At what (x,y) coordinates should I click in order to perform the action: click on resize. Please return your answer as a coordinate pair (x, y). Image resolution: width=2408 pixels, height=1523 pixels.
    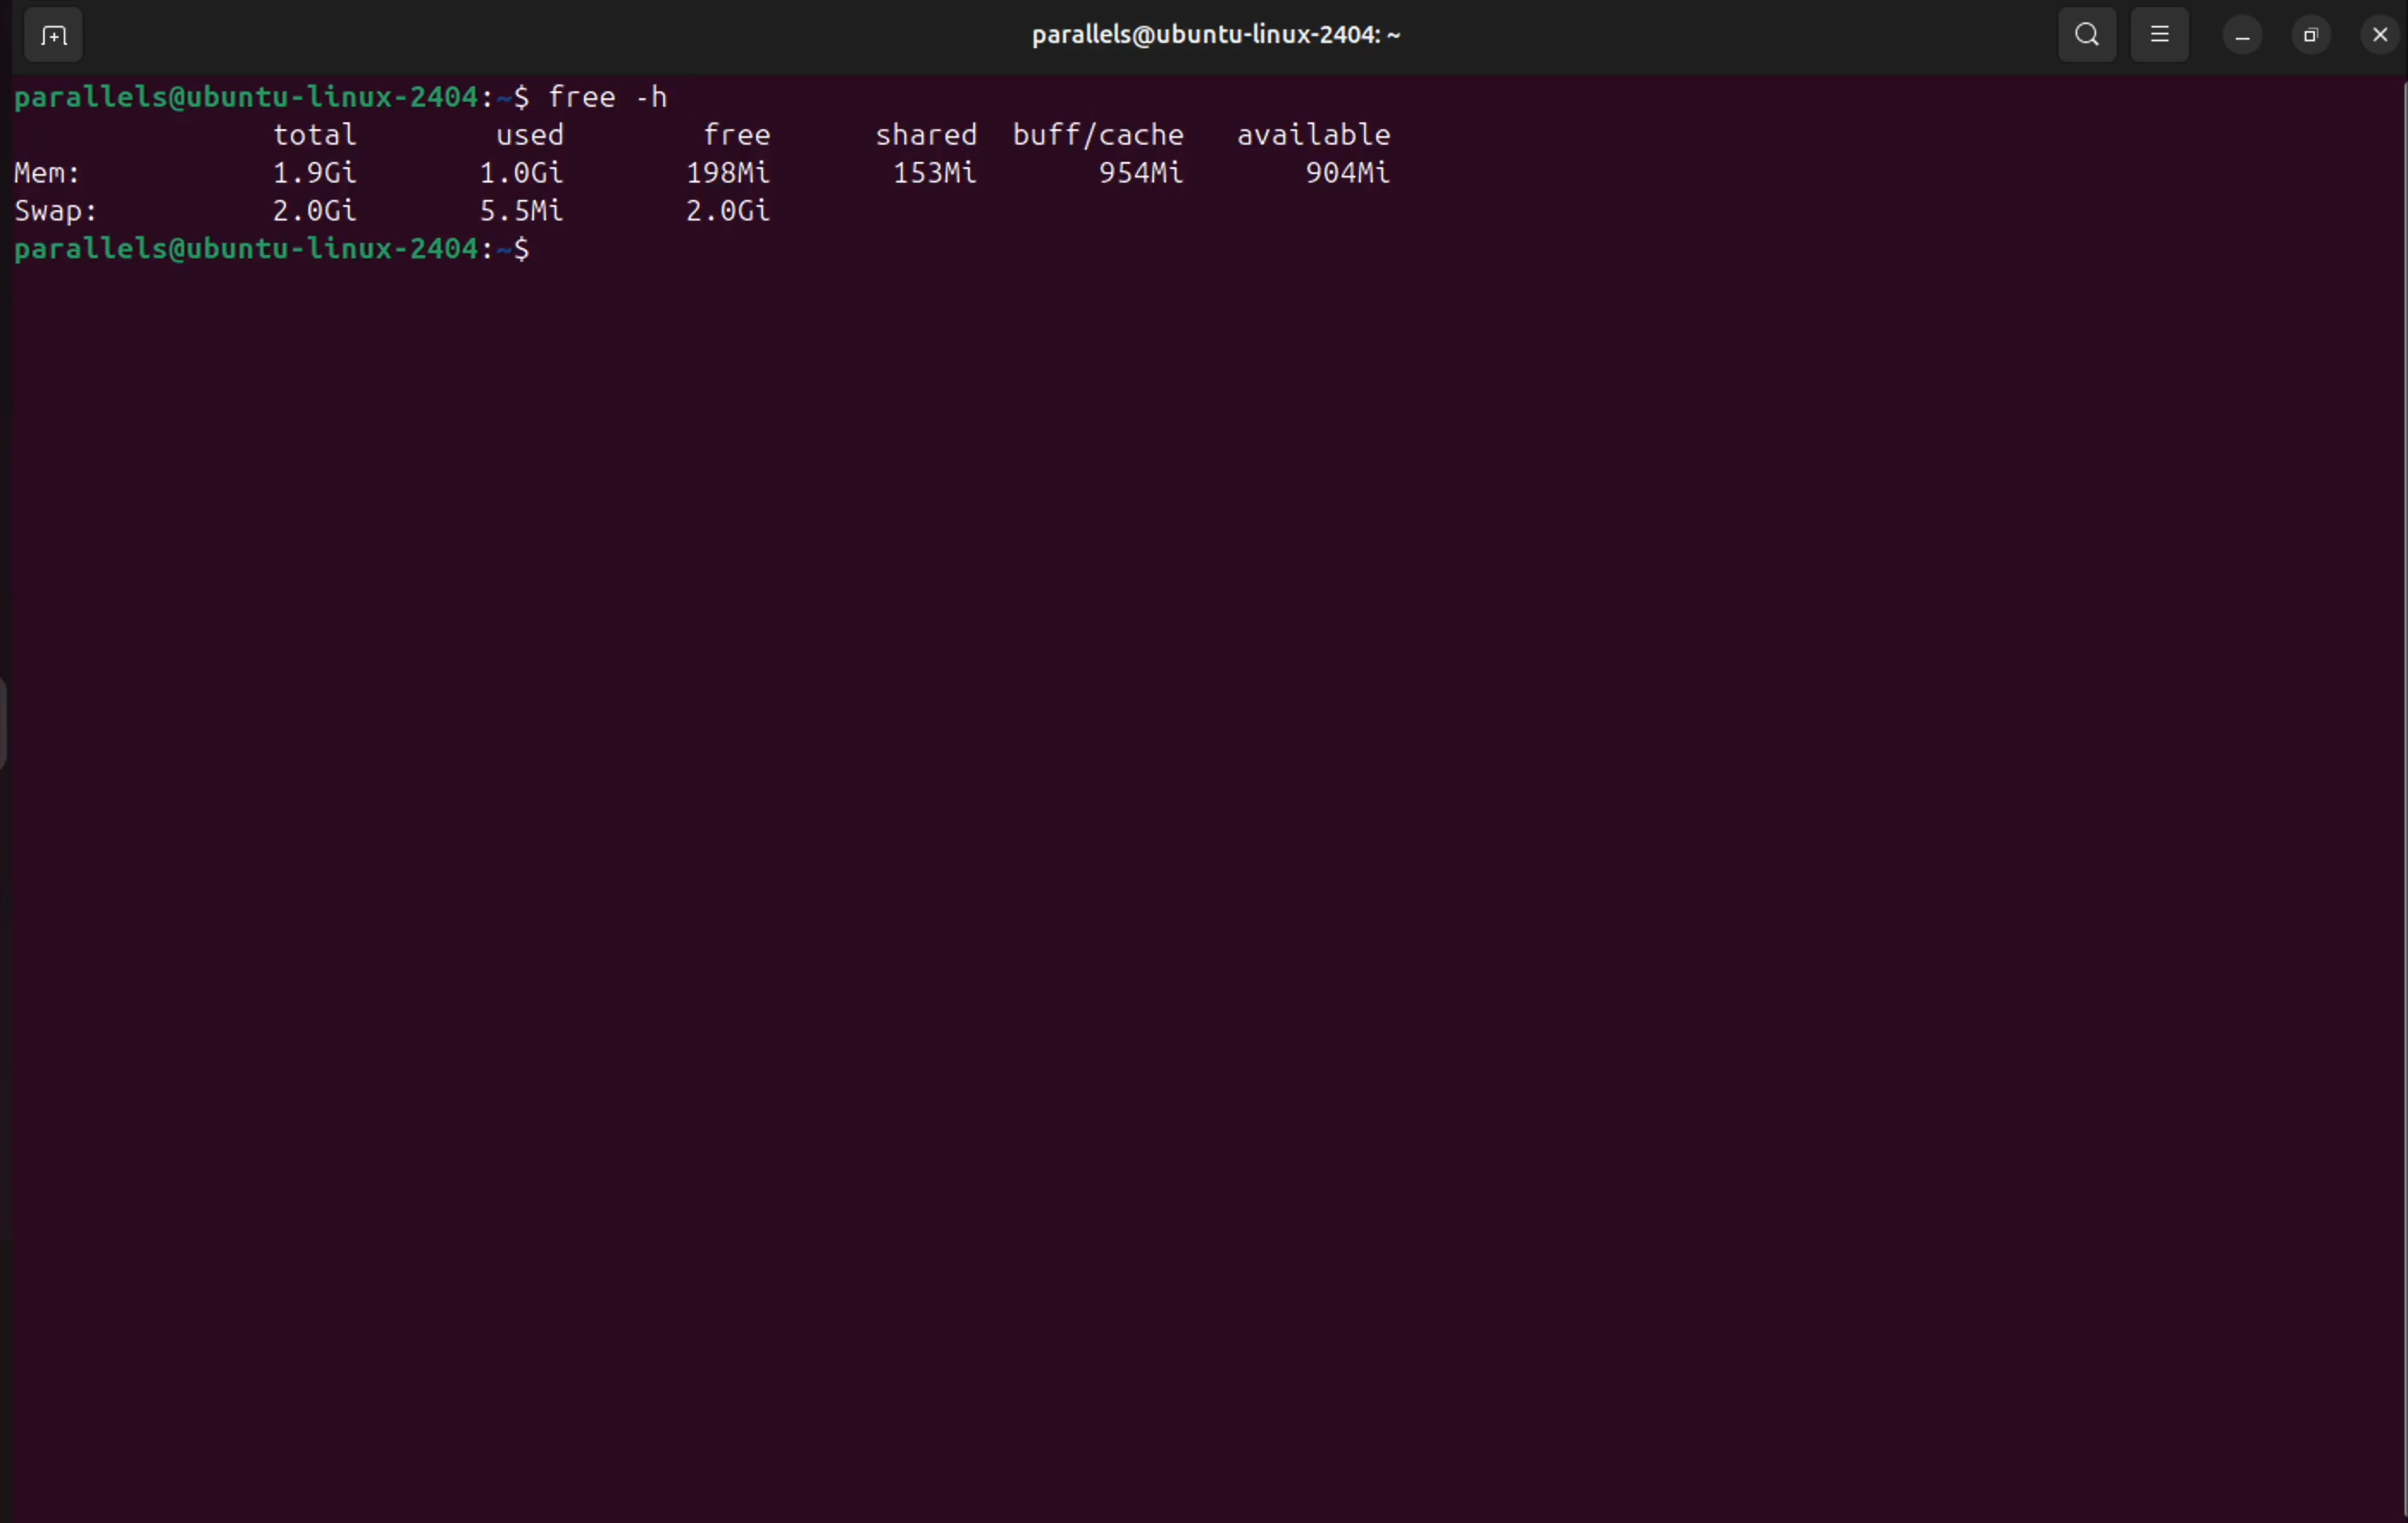
    Looking at the image, I should click on (2312, 36).